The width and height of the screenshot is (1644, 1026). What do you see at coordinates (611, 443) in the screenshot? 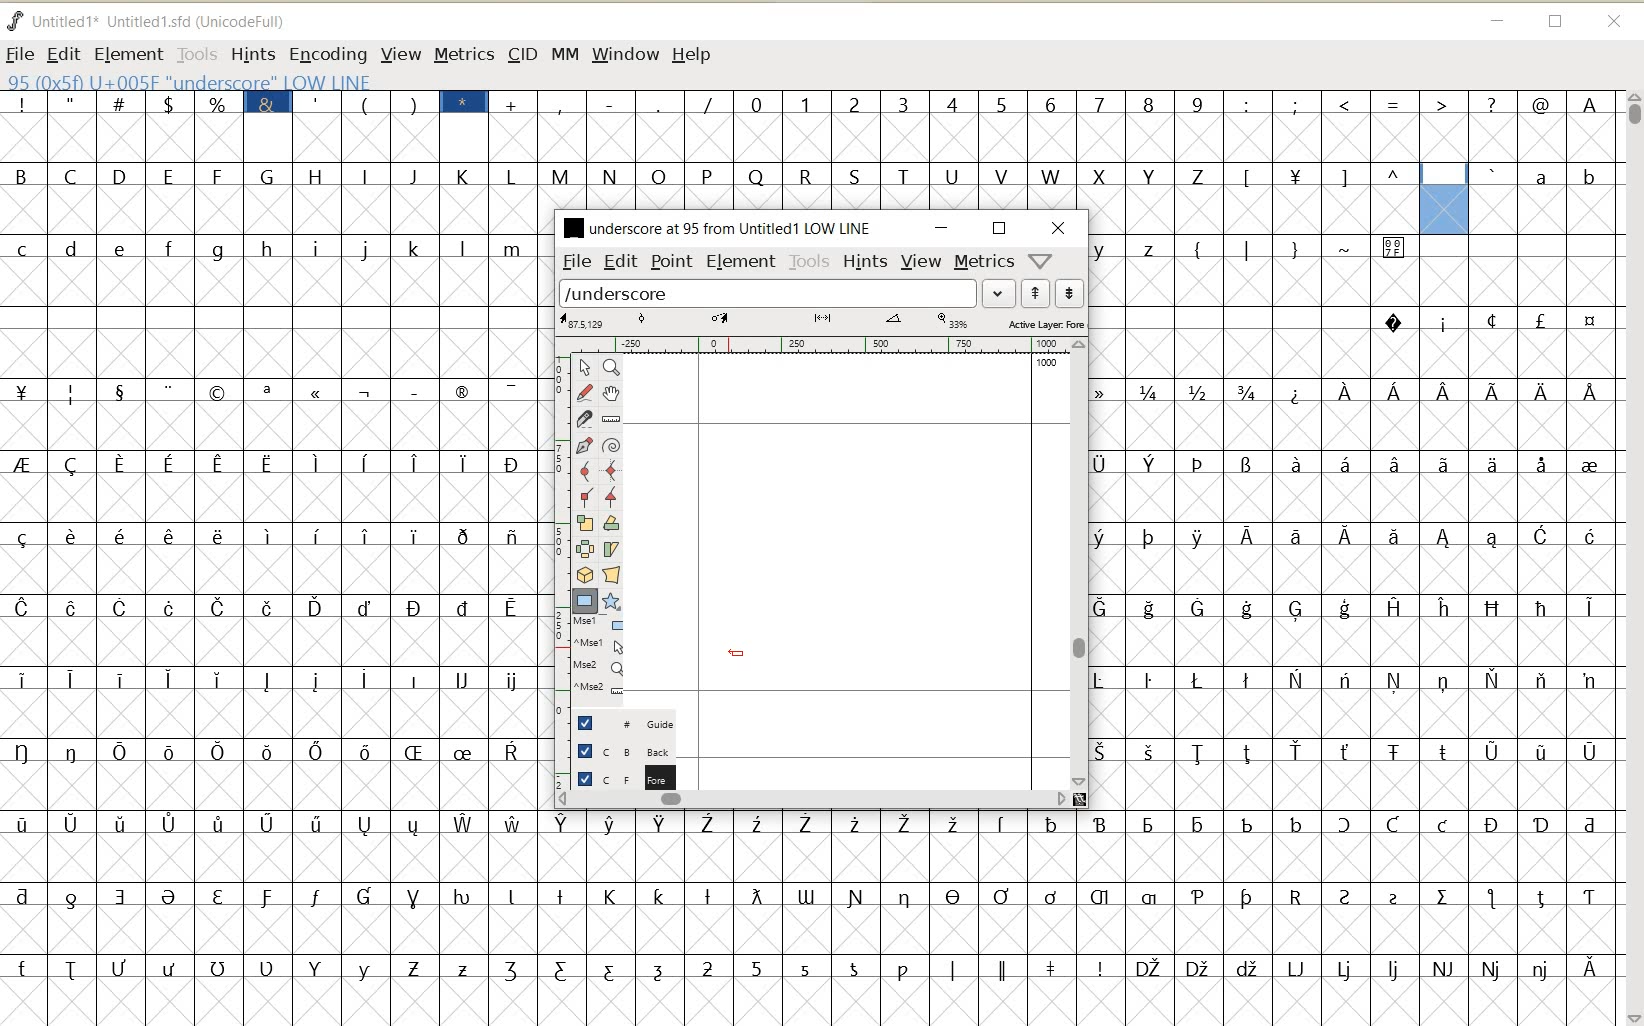
I see `change whether spiro is active or not` at bounding box center [611, 443].